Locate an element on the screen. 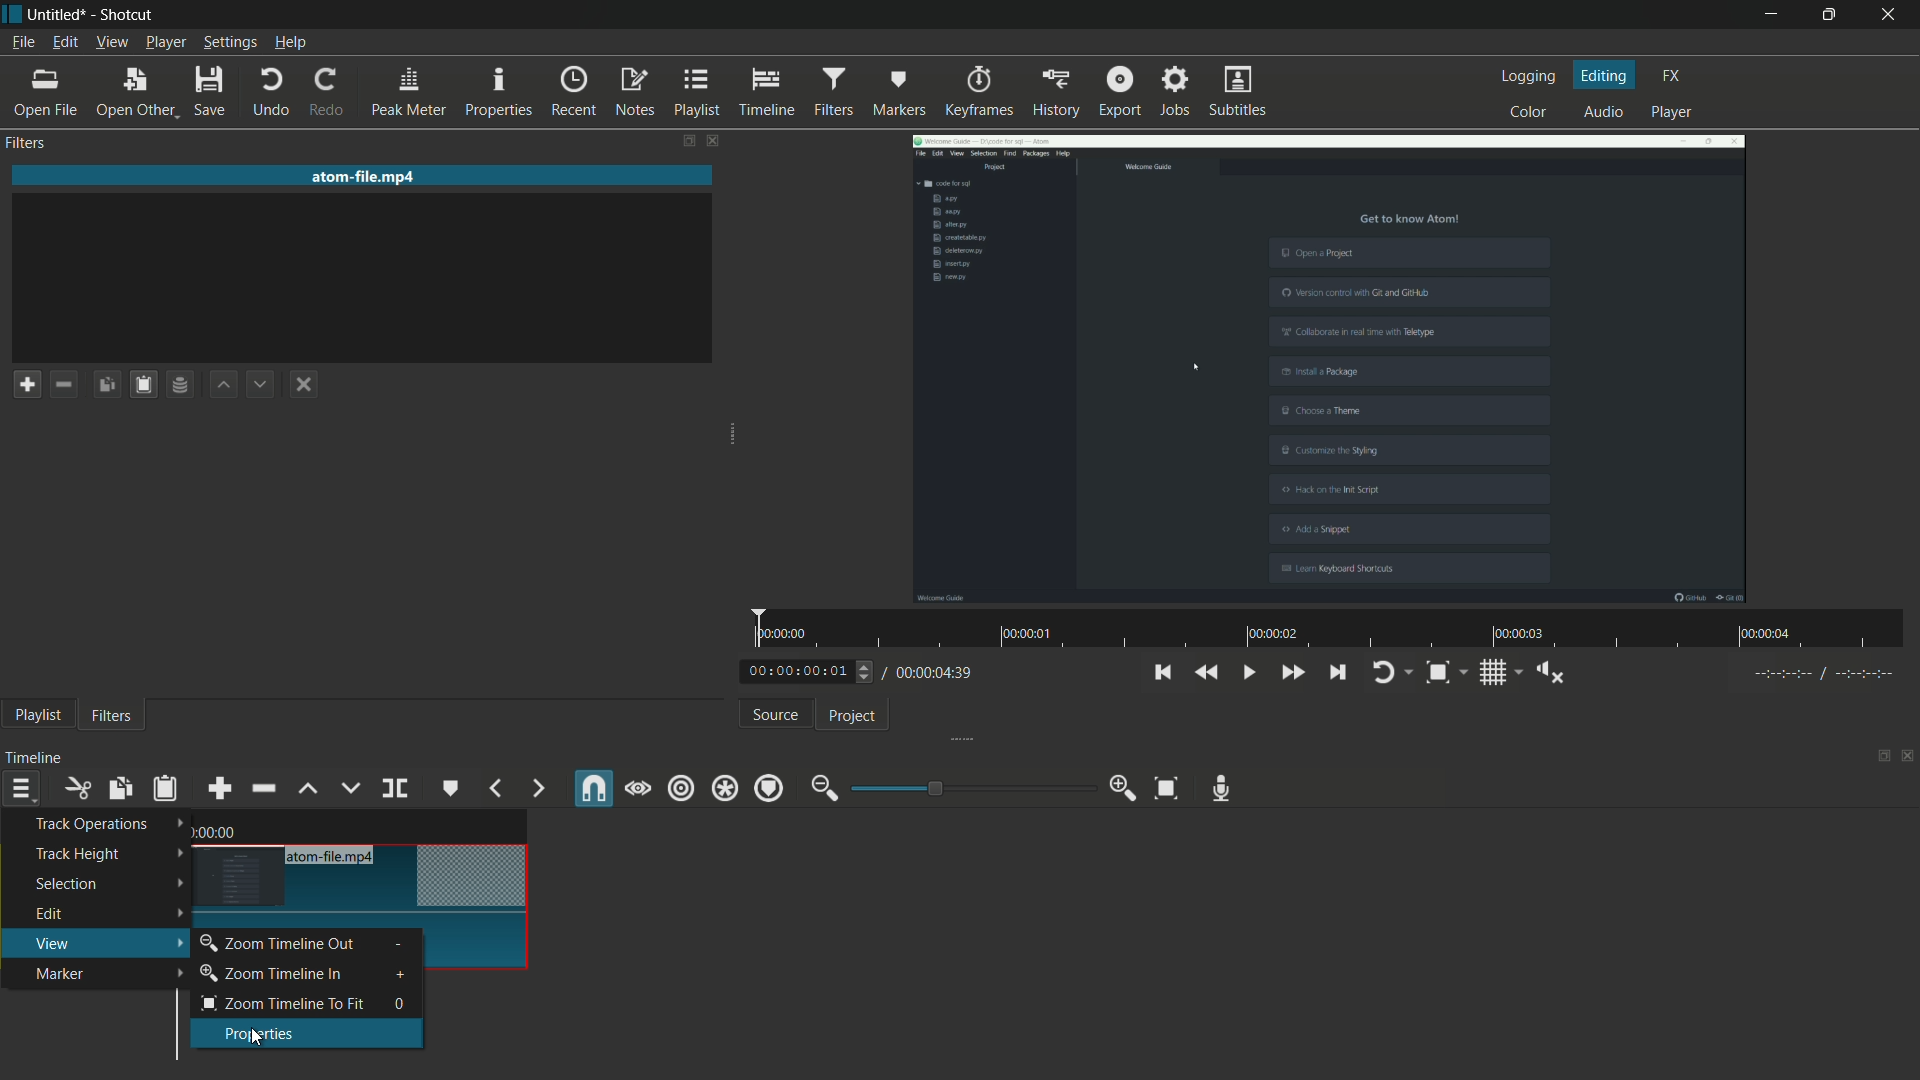  project is located at coordinates (853, 716).